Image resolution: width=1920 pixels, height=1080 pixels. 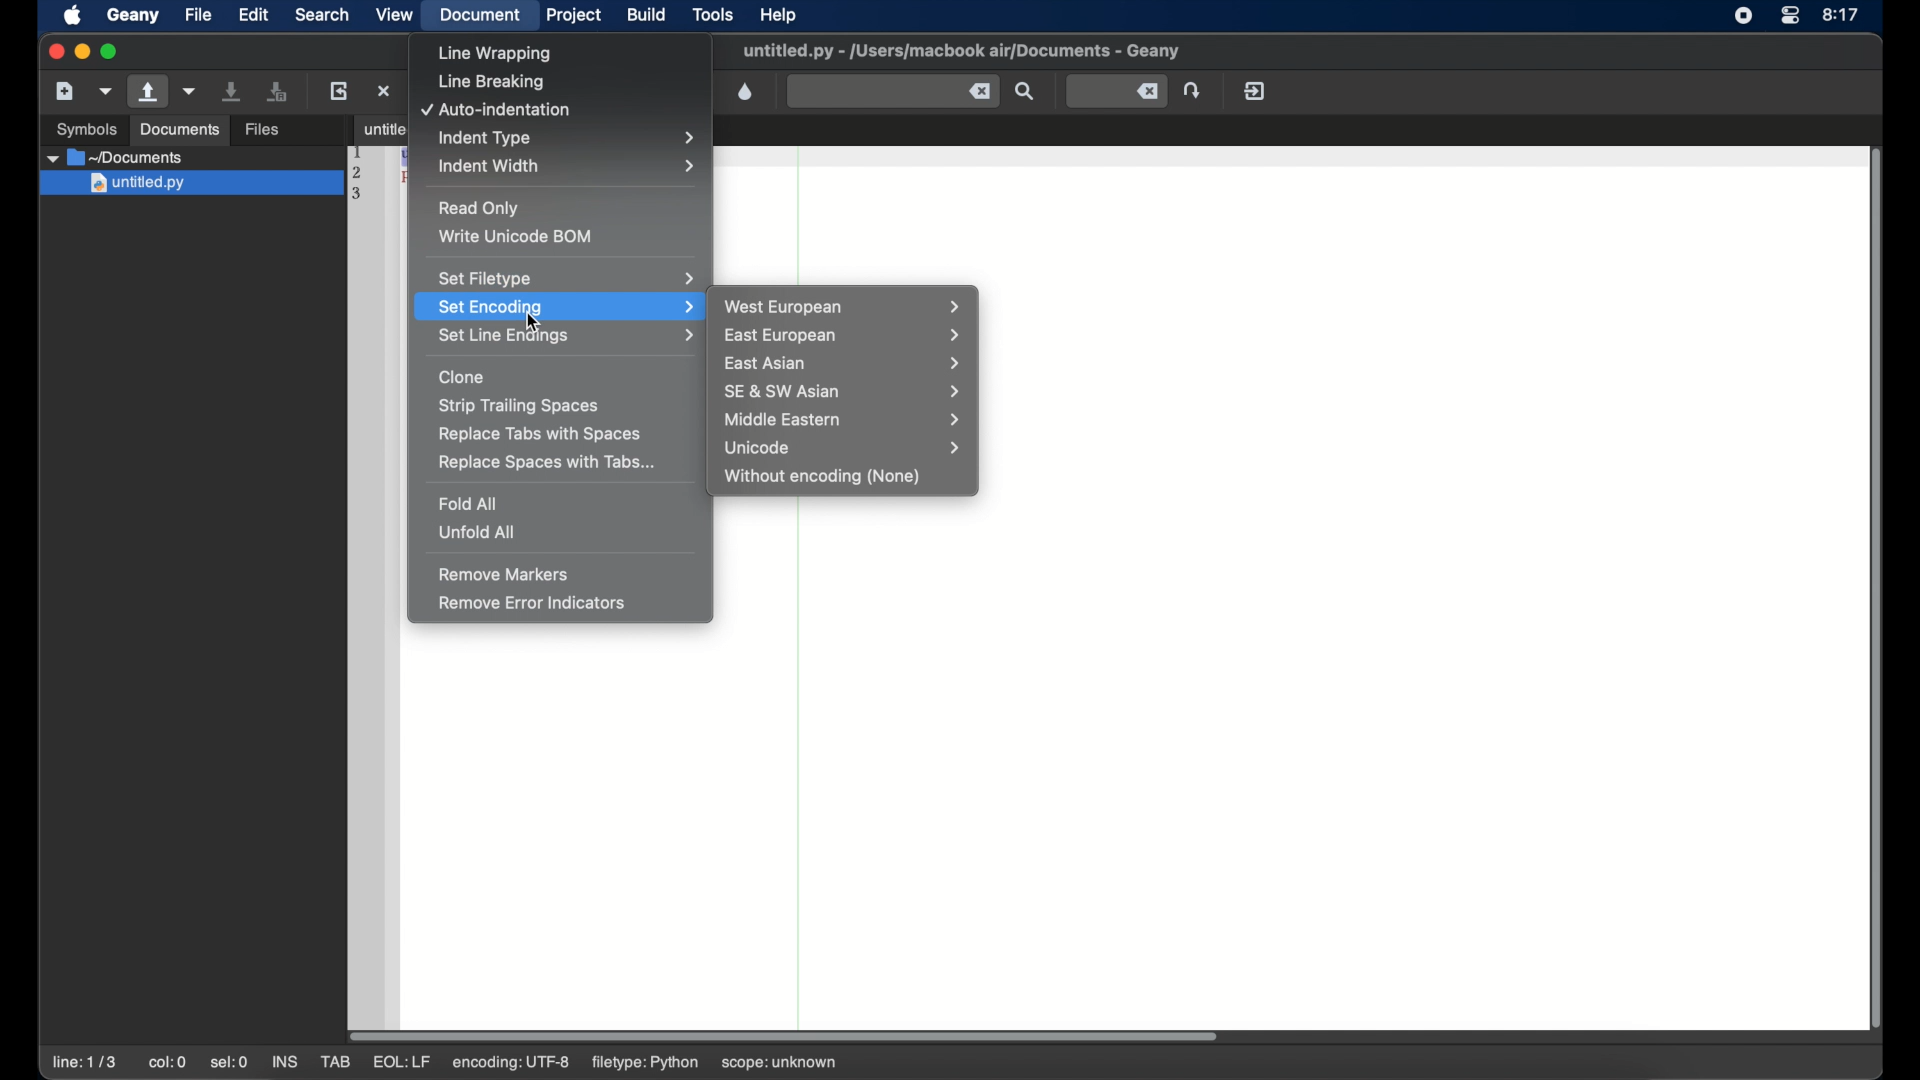 What do you see at coordinates (334, 1062) in the screenshot?
I see `tab` at bounding box center [334, 1062].